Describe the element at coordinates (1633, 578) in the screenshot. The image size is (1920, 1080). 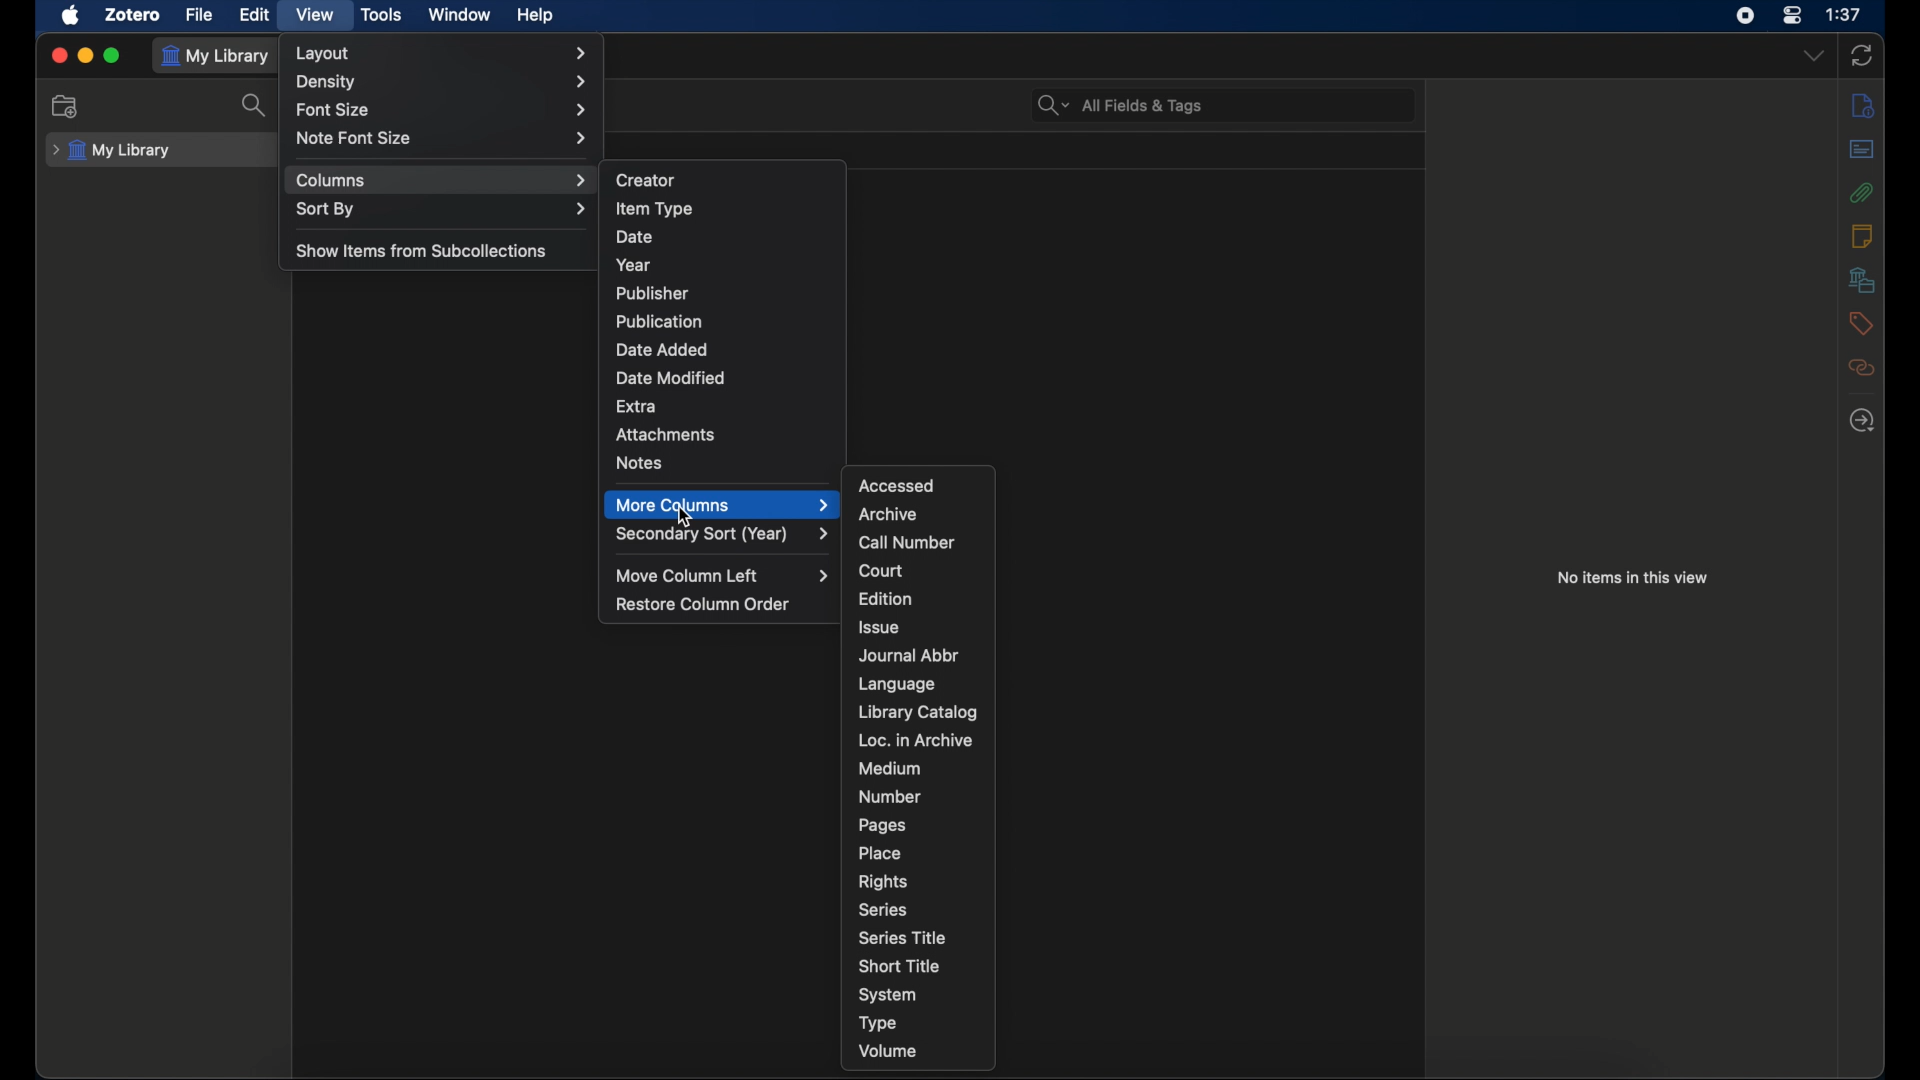
I see `no items in this view` at that location.